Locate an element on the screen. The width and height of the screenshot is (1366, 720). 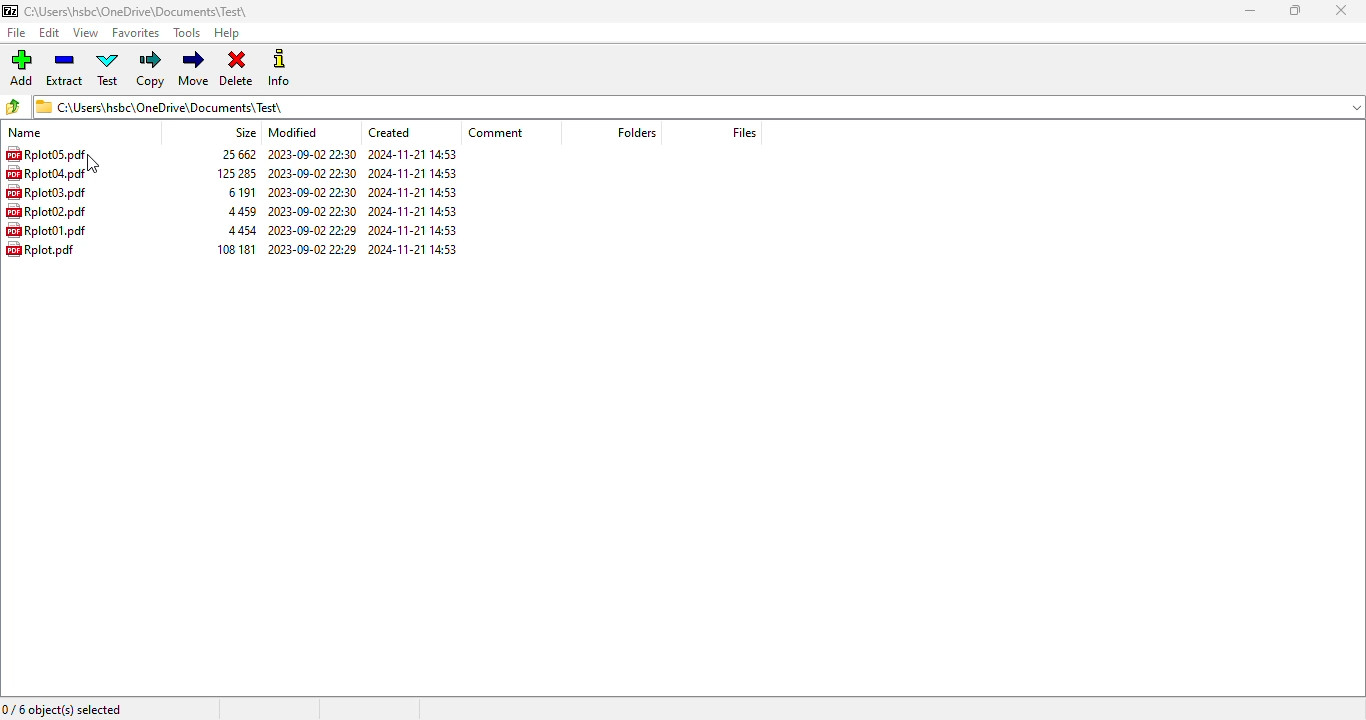
size is located at coordinates (237, 248).